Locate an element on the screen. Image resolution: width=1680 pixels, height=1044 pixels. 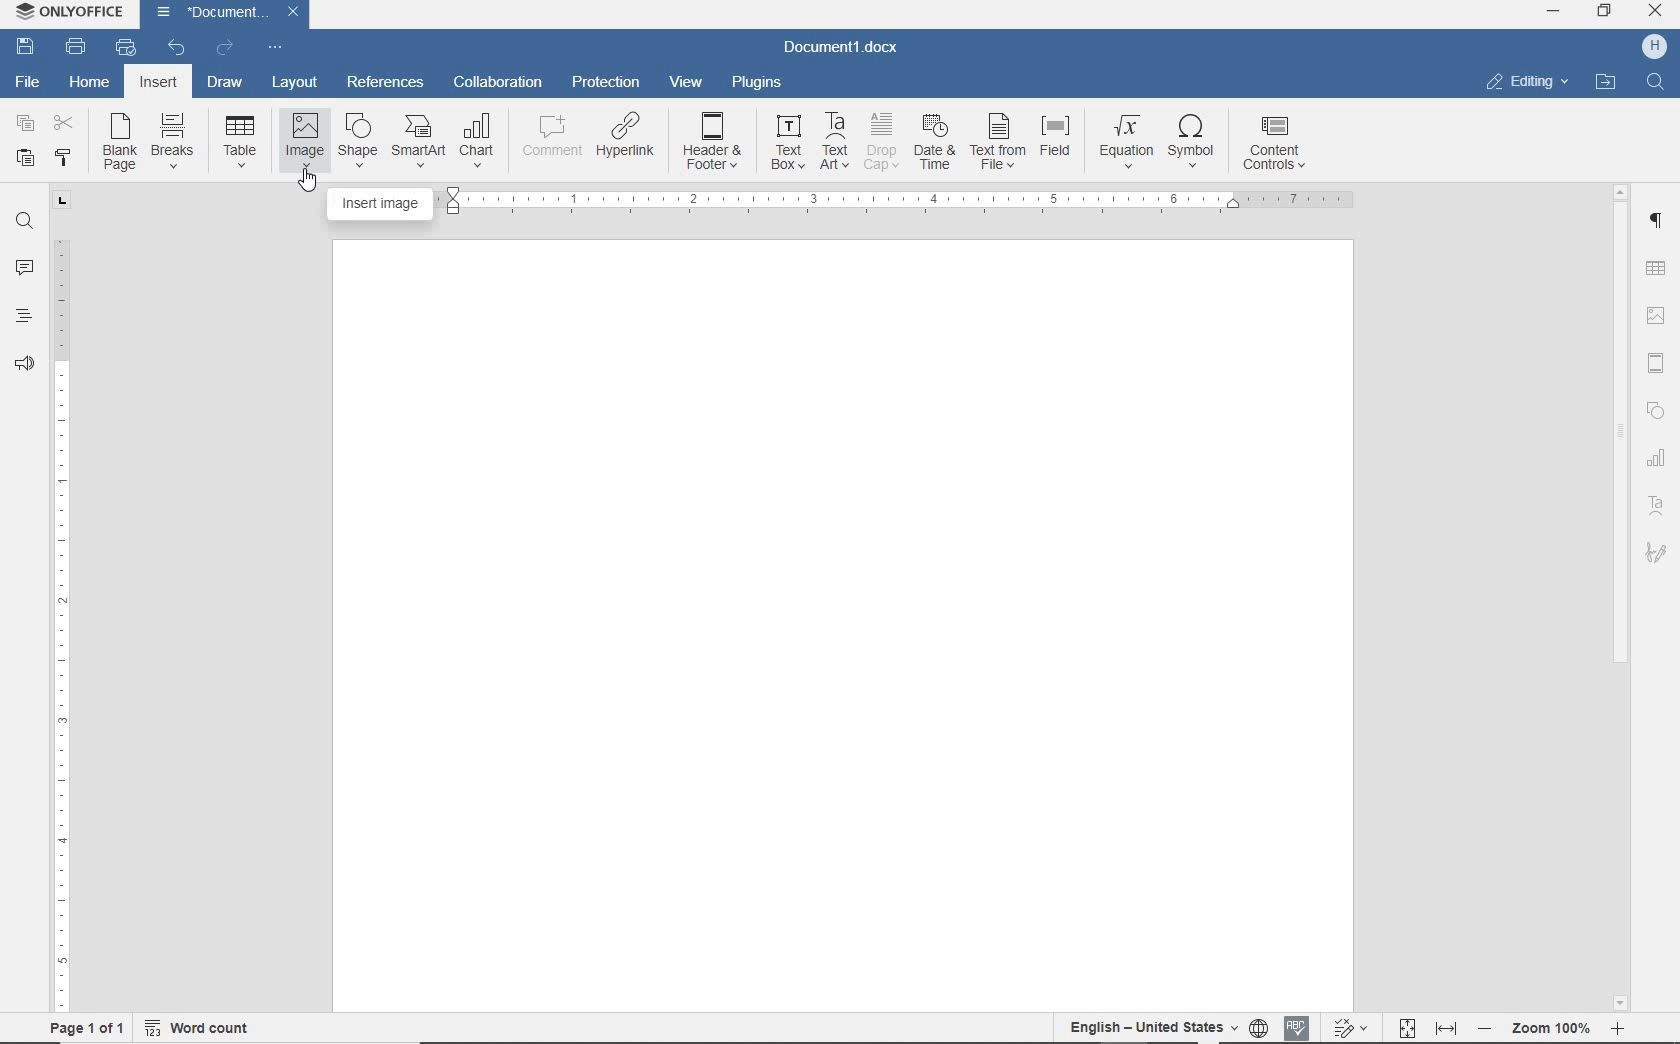
insert is located at coordinates (157, 85).